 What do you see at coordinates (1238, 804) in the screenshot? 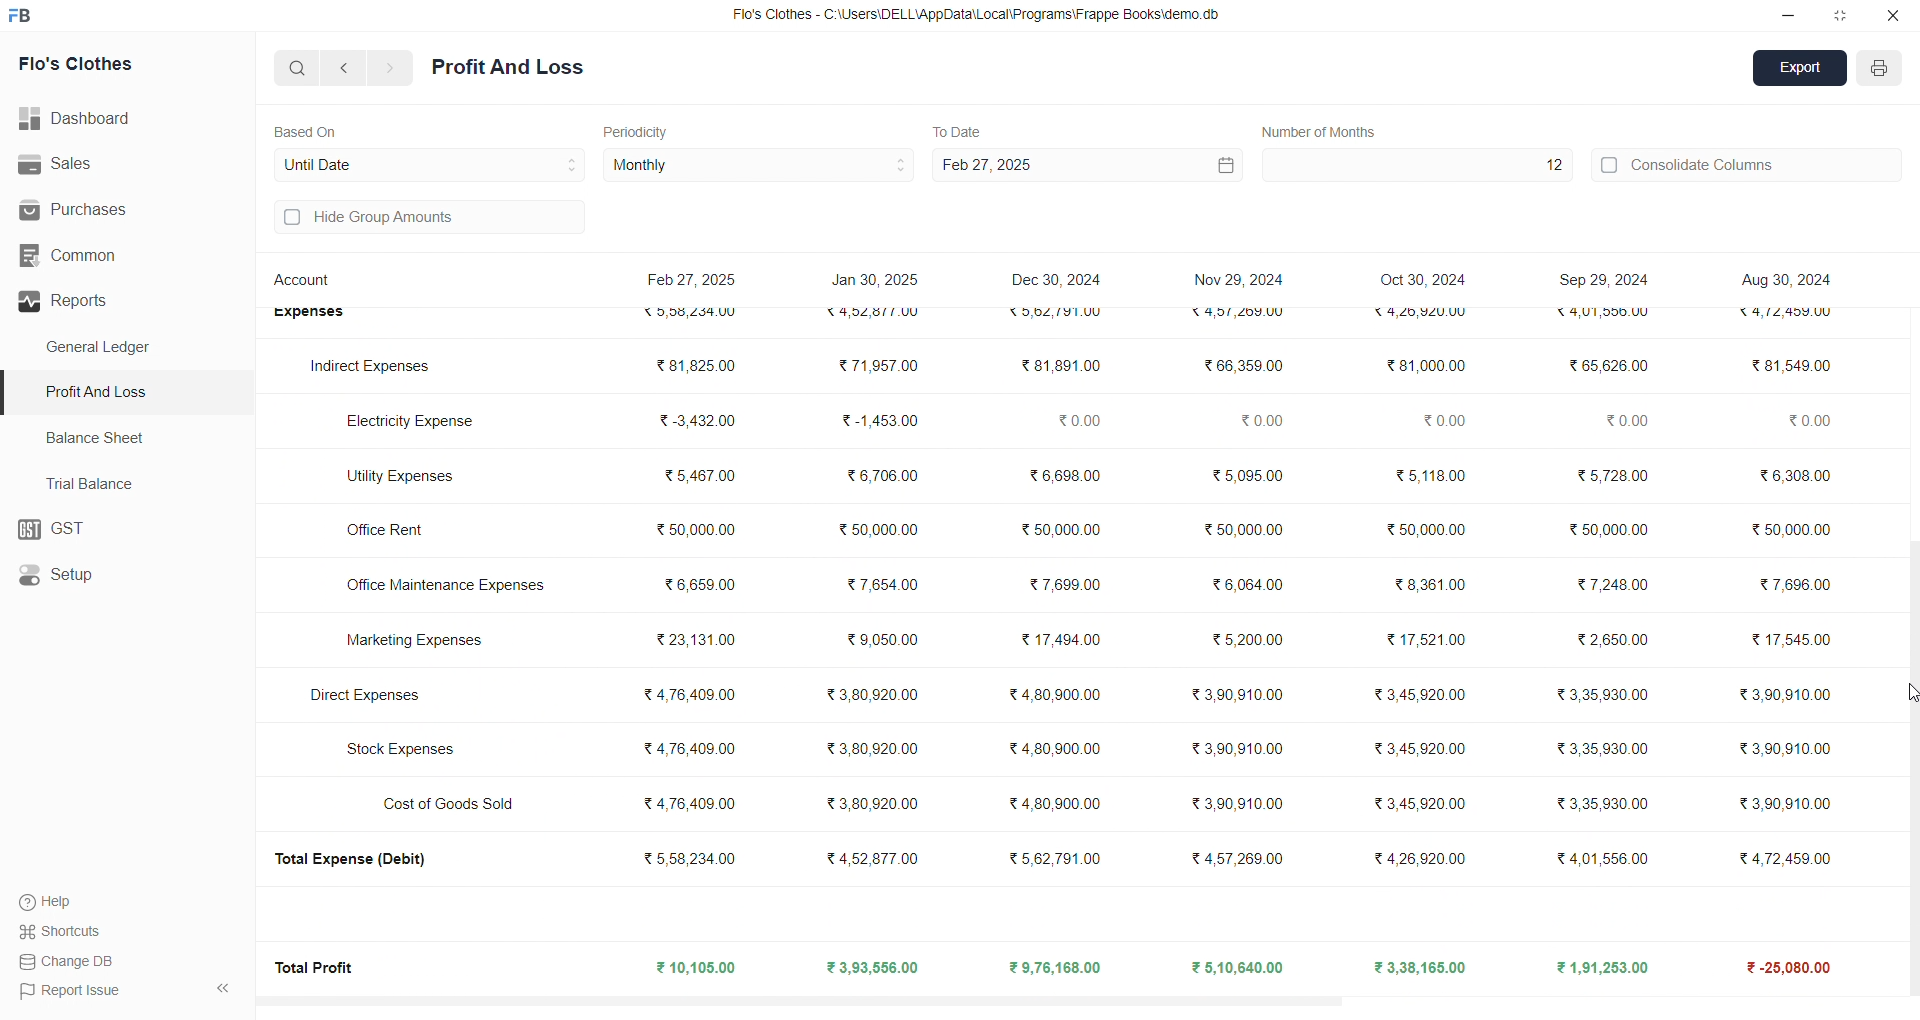
I see `₹3,90,910.00` at bounding box center [1238, 804].